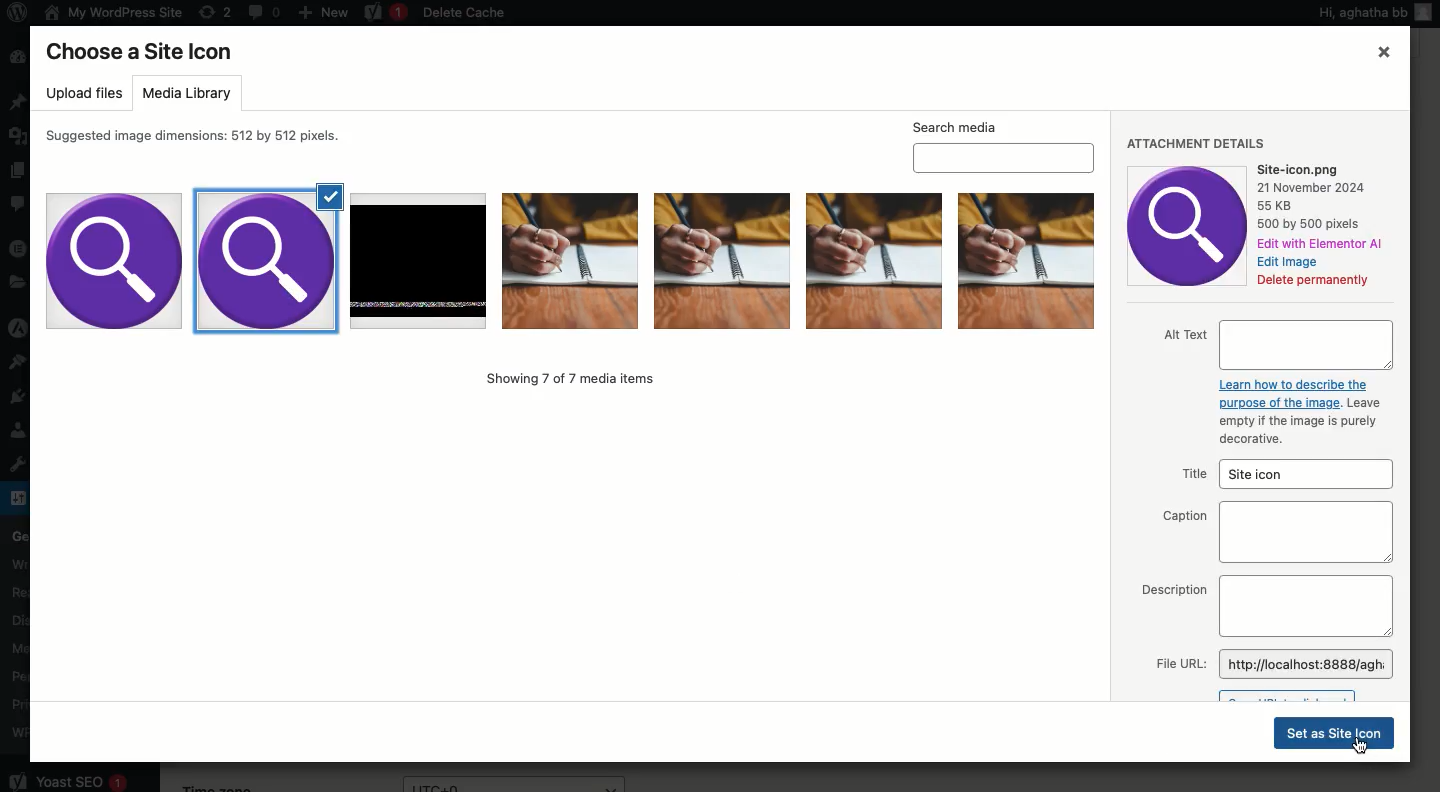 The width and height of the screenshot is (1440, 792). I want to click on http:/flocalhost:8888/agh: |, so click(1308, 665).